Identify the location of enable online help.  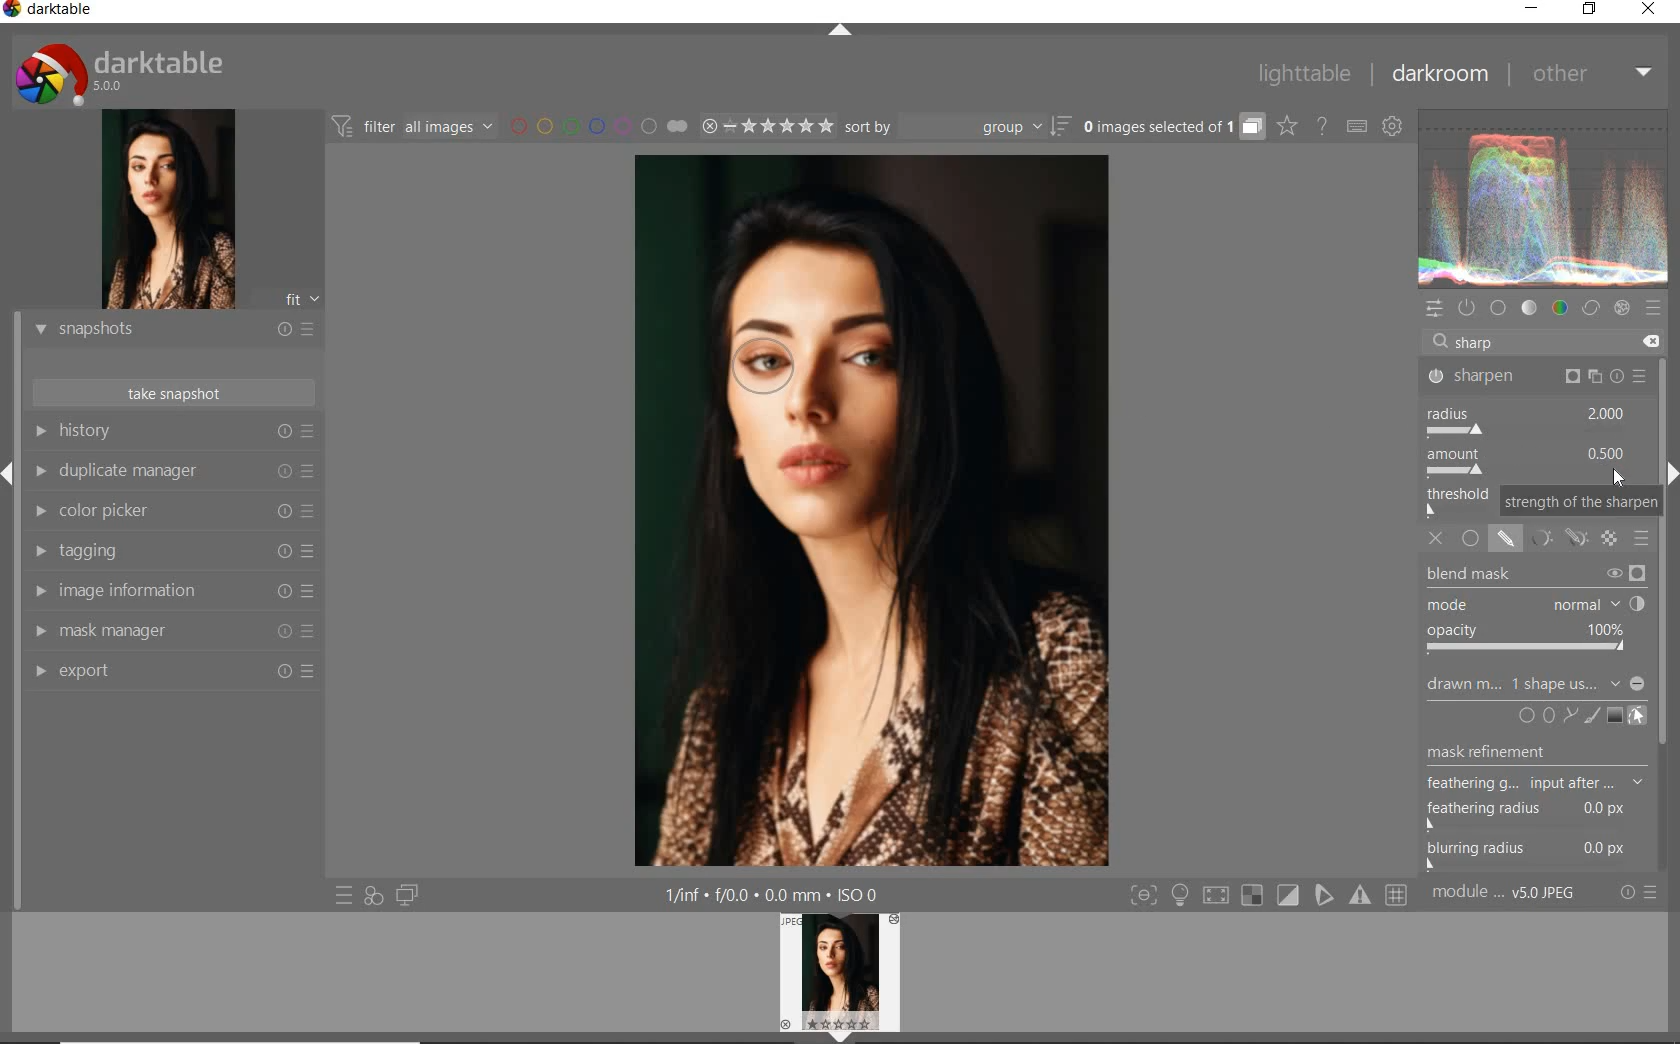
(1322, 128).